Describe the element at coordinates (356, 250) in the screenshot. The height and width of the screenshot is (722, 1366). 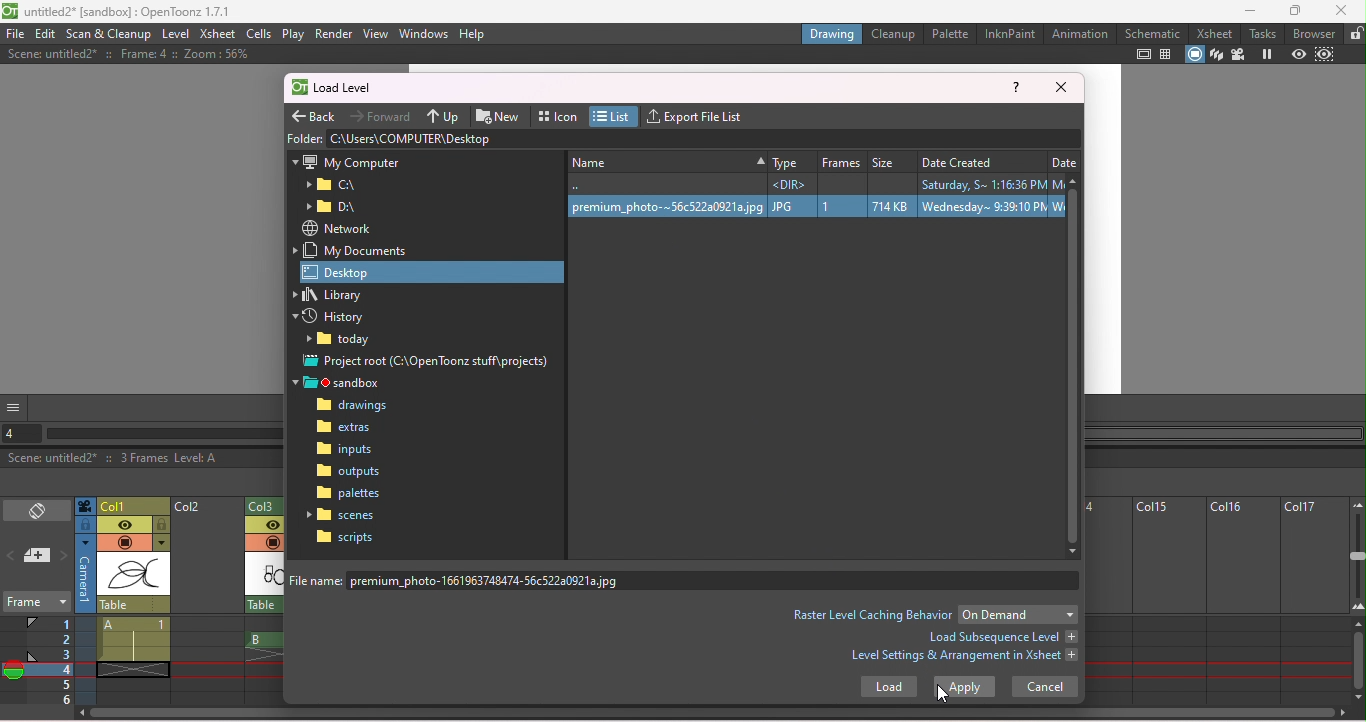
I see `My work documents` at that location.